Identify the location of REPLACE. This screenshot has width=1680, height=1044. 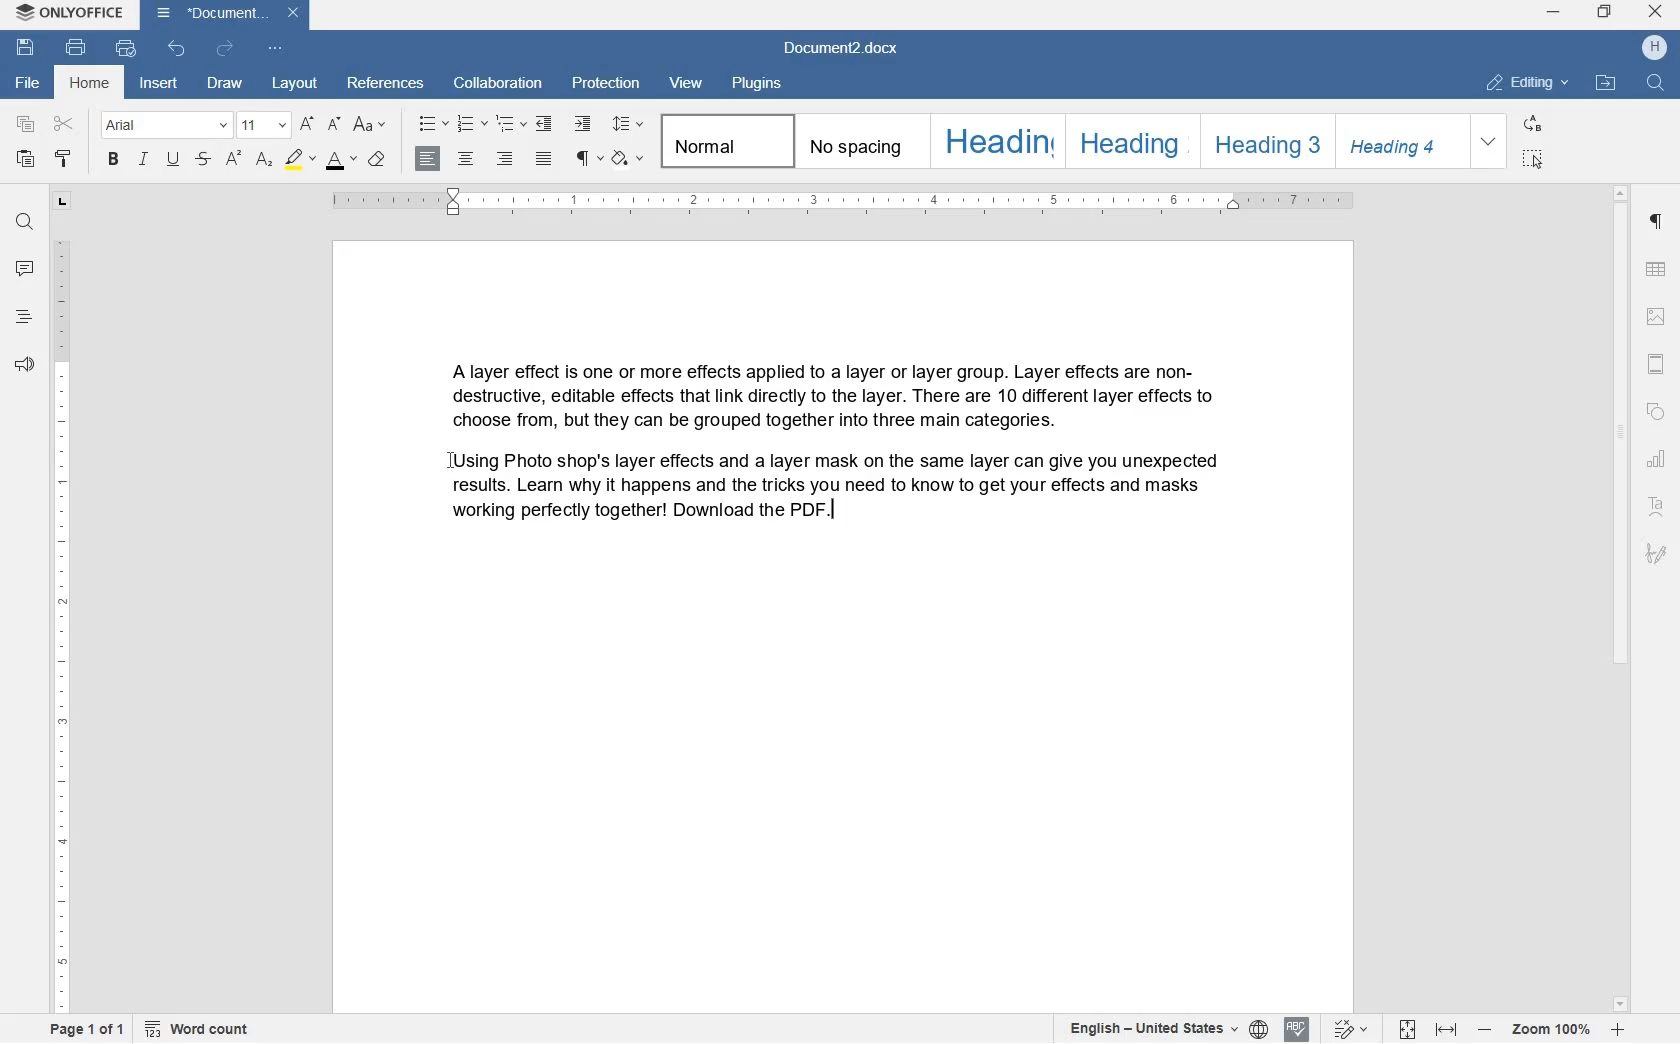
(1533, 122).